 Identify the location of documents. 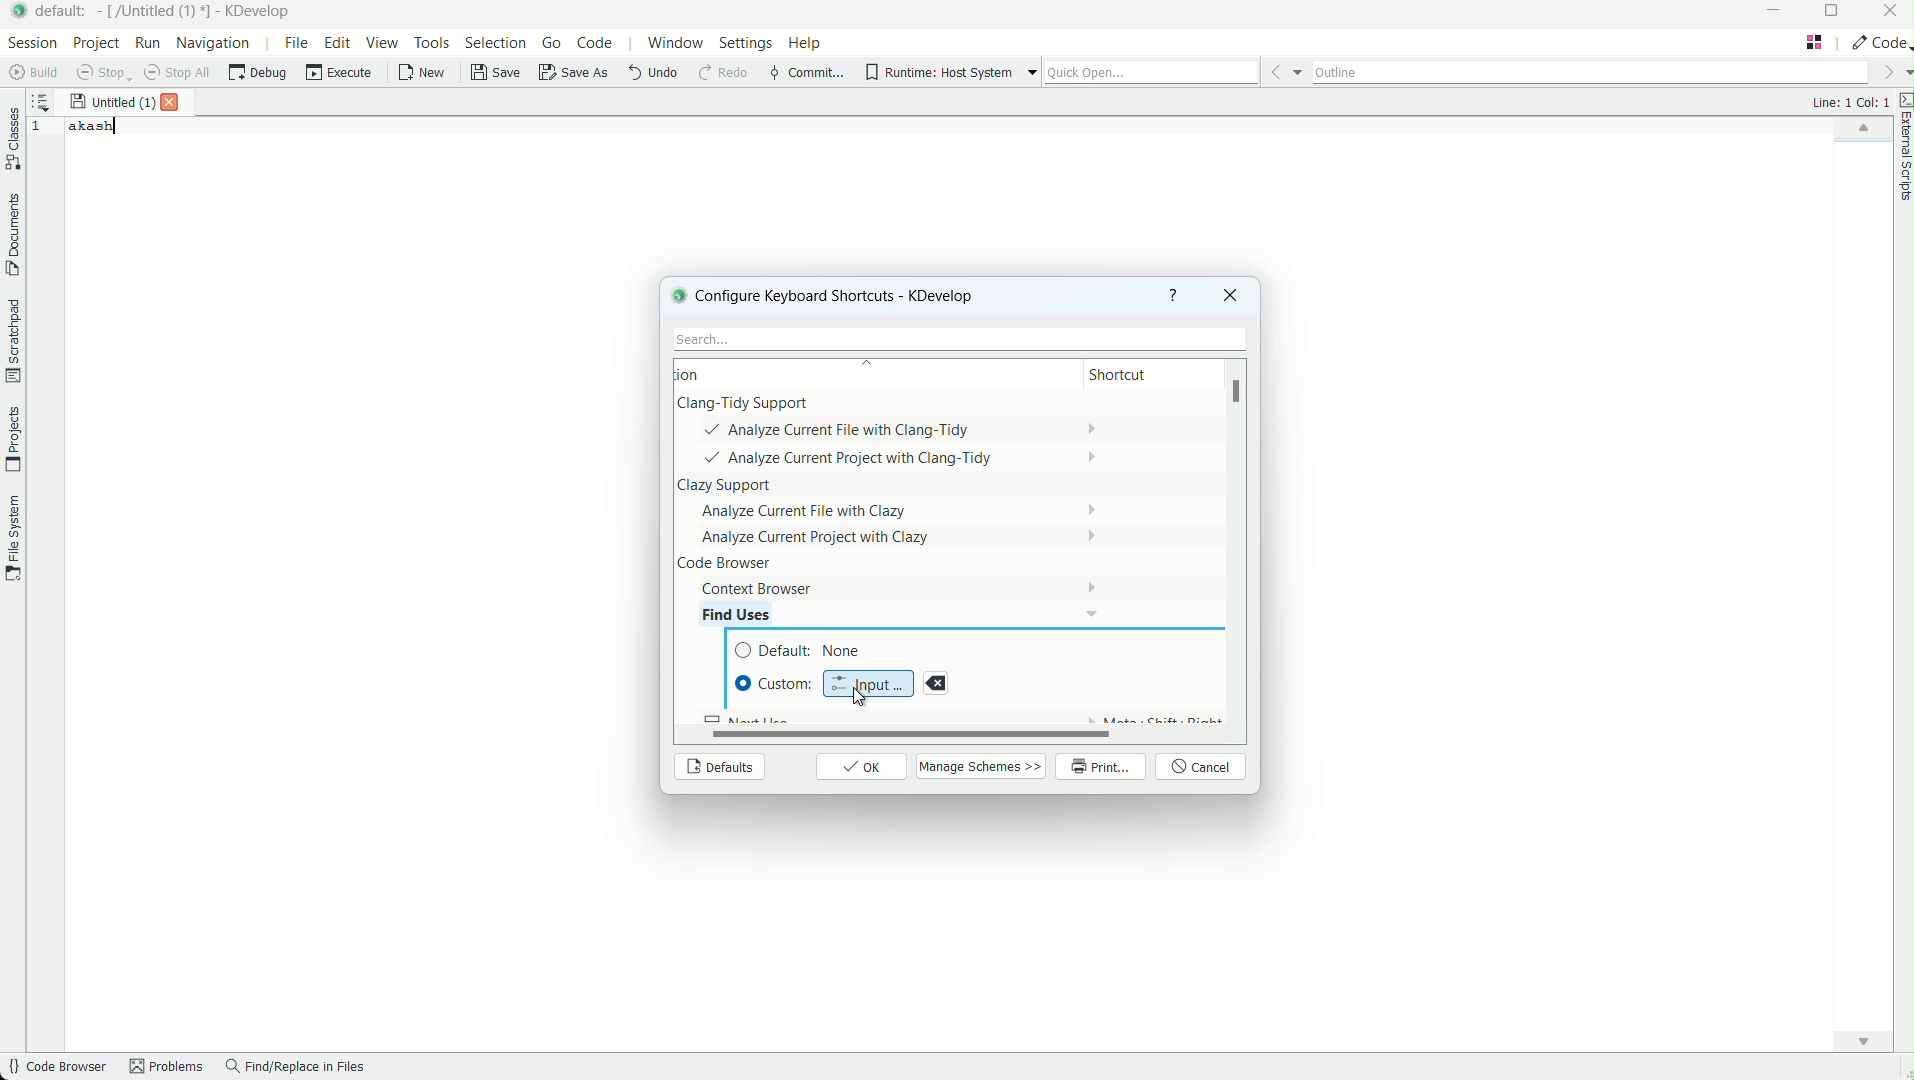
(12, 235).